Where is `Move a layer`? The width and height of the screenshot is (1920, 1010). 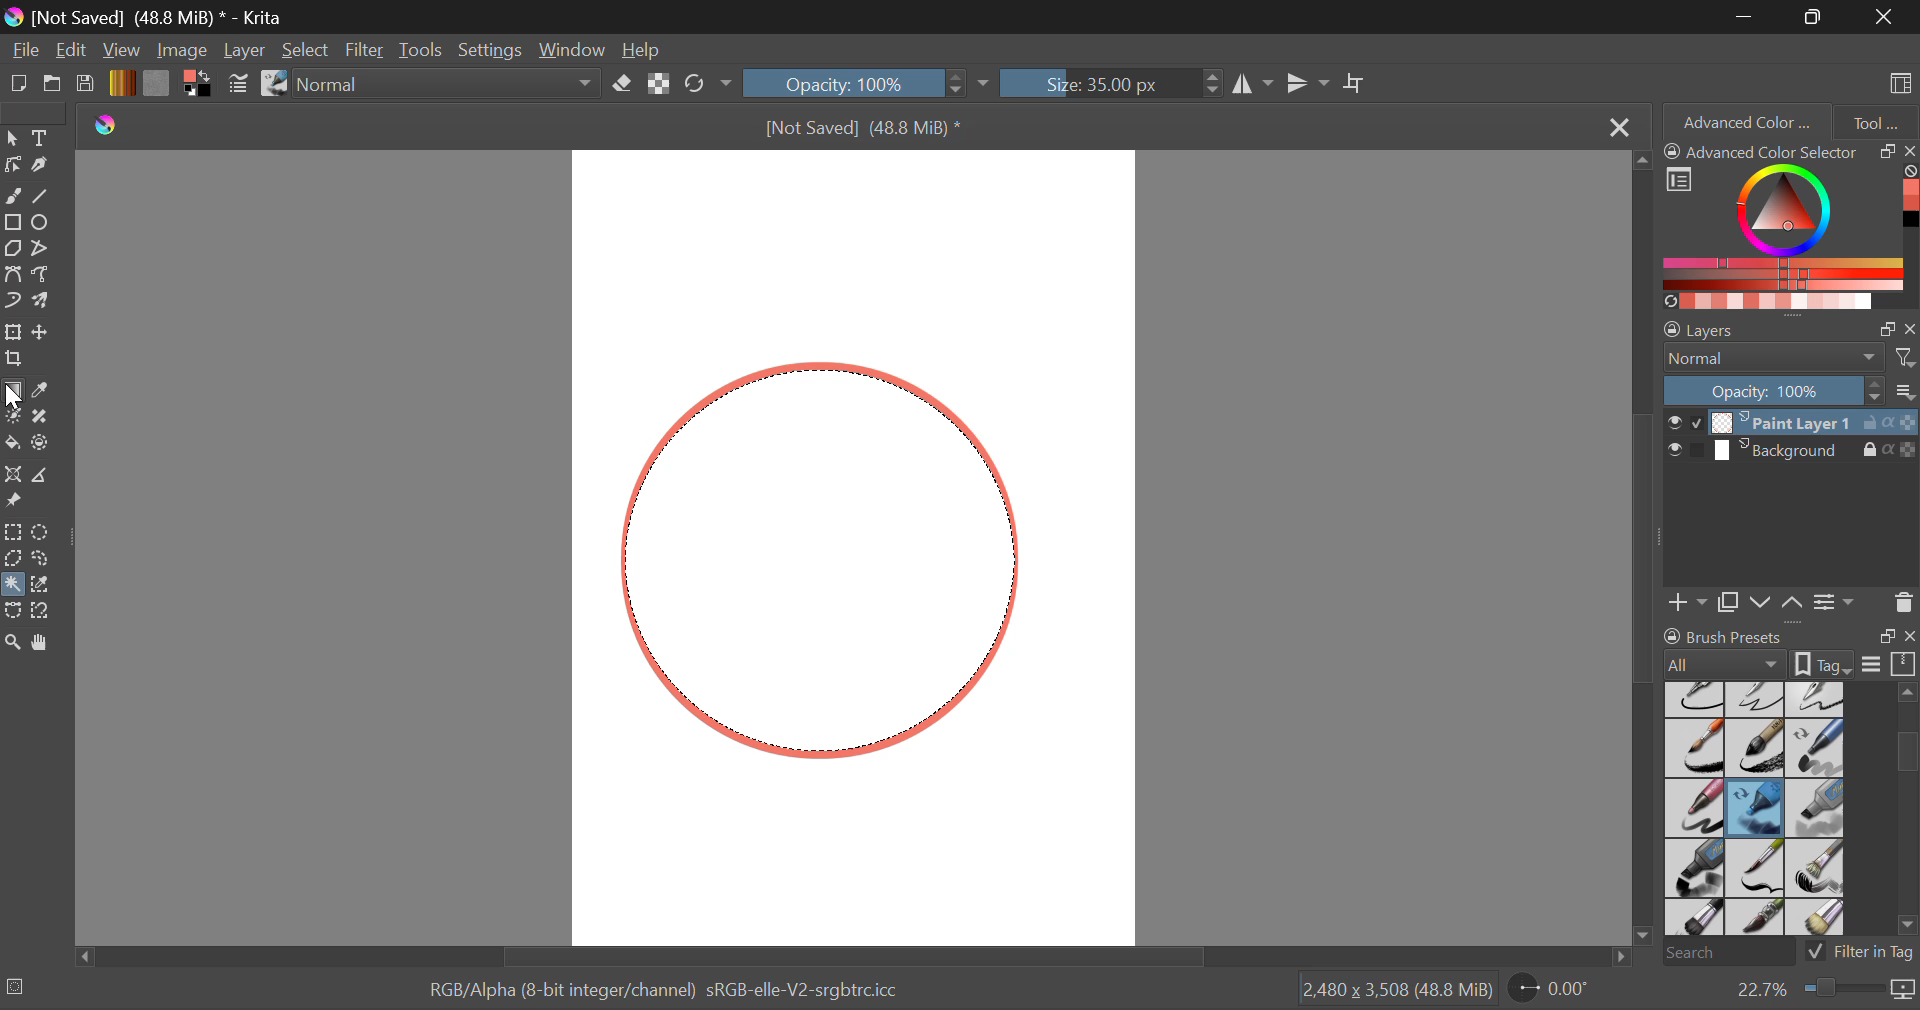 Move a layer is located at coordinates (43, 332).